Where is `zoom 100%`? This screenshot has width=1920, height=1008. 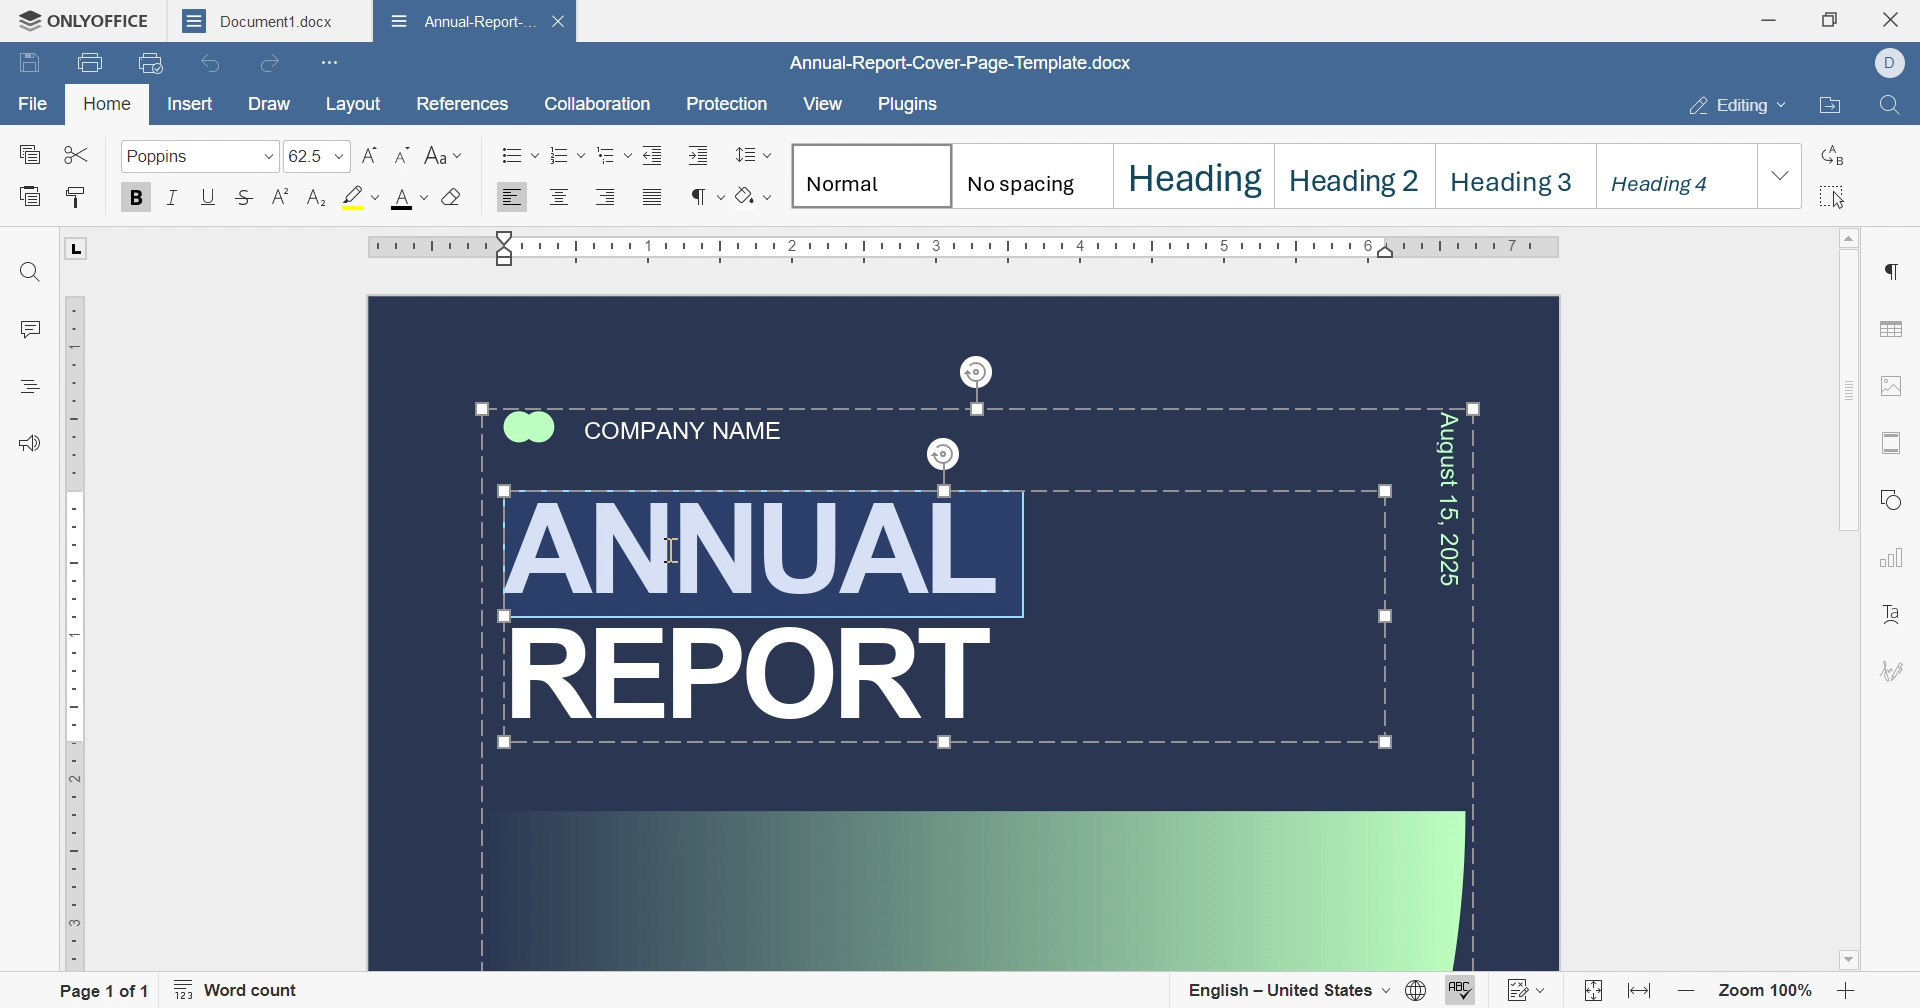 zoom 100% is located at coordinates (1764, 993).